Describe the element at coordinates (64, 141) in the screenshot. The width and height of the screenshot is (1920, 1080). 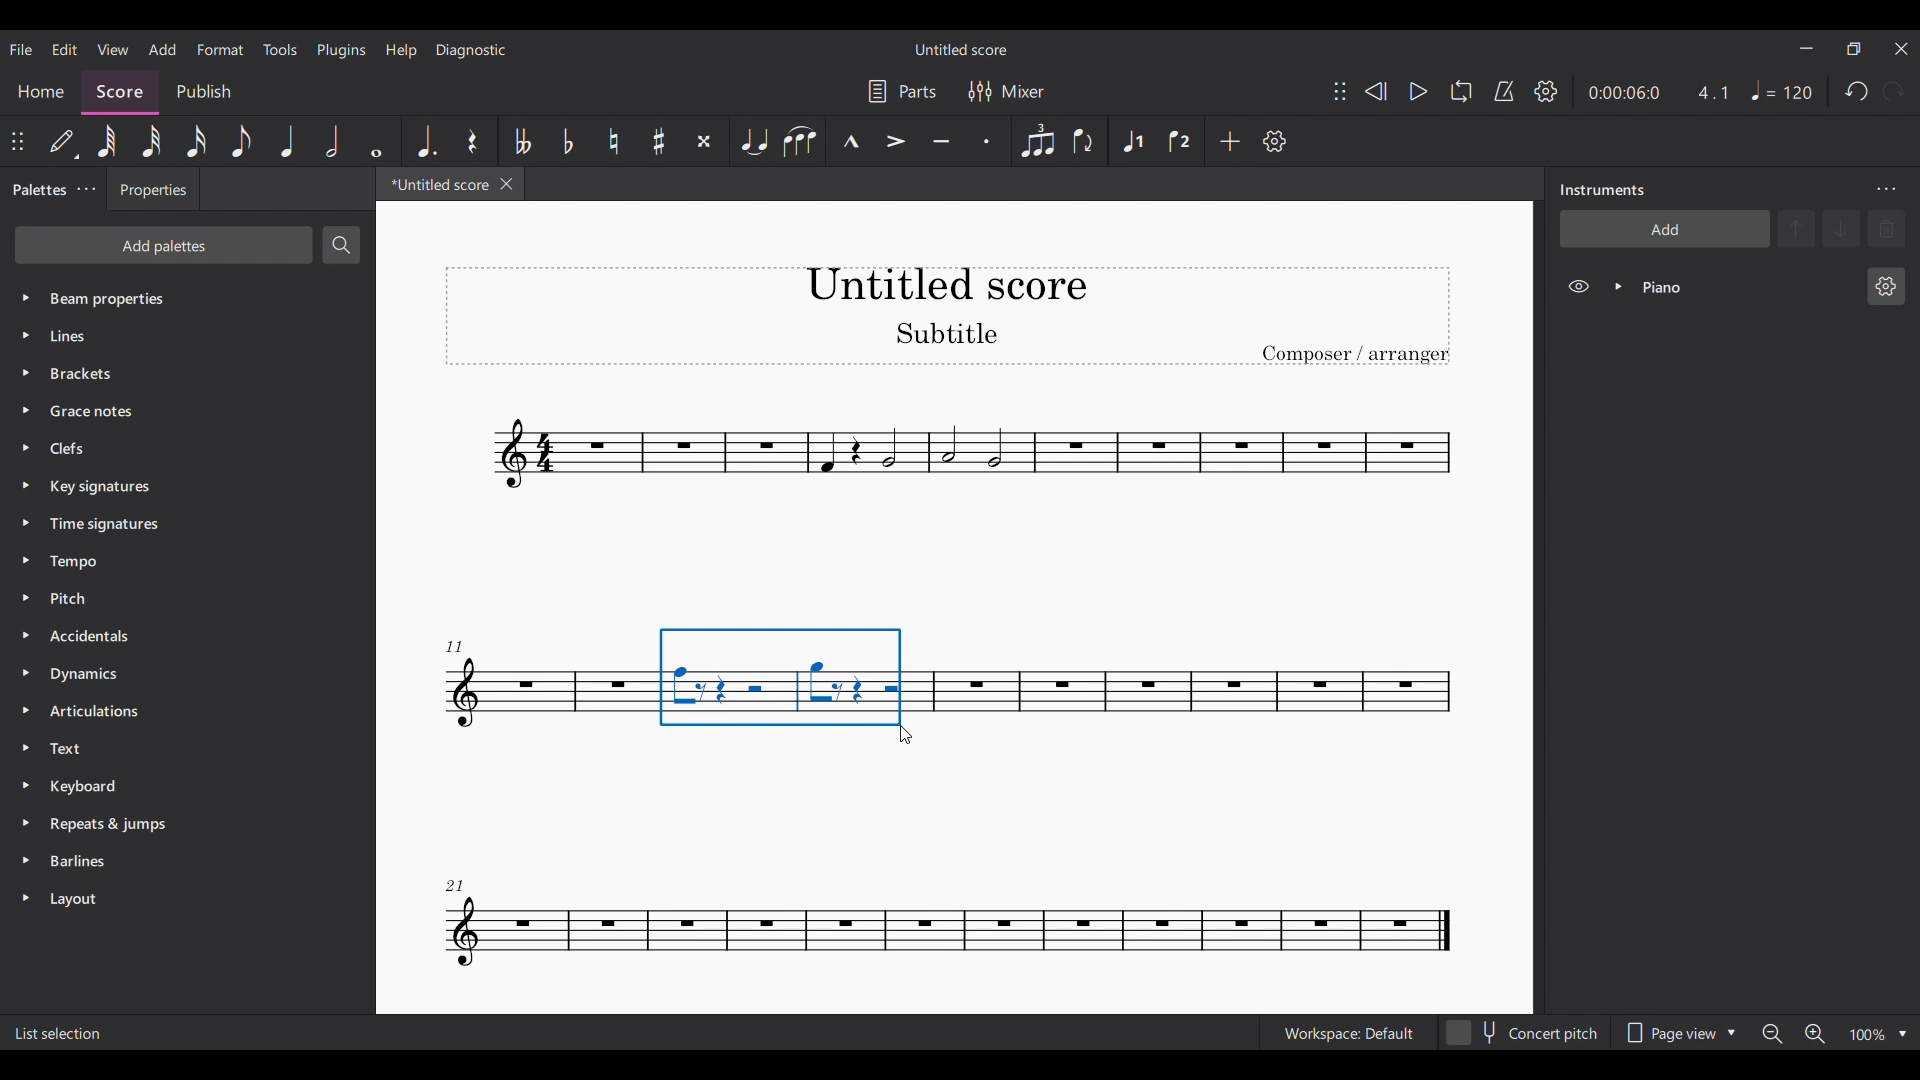
I see `Default` at that location.